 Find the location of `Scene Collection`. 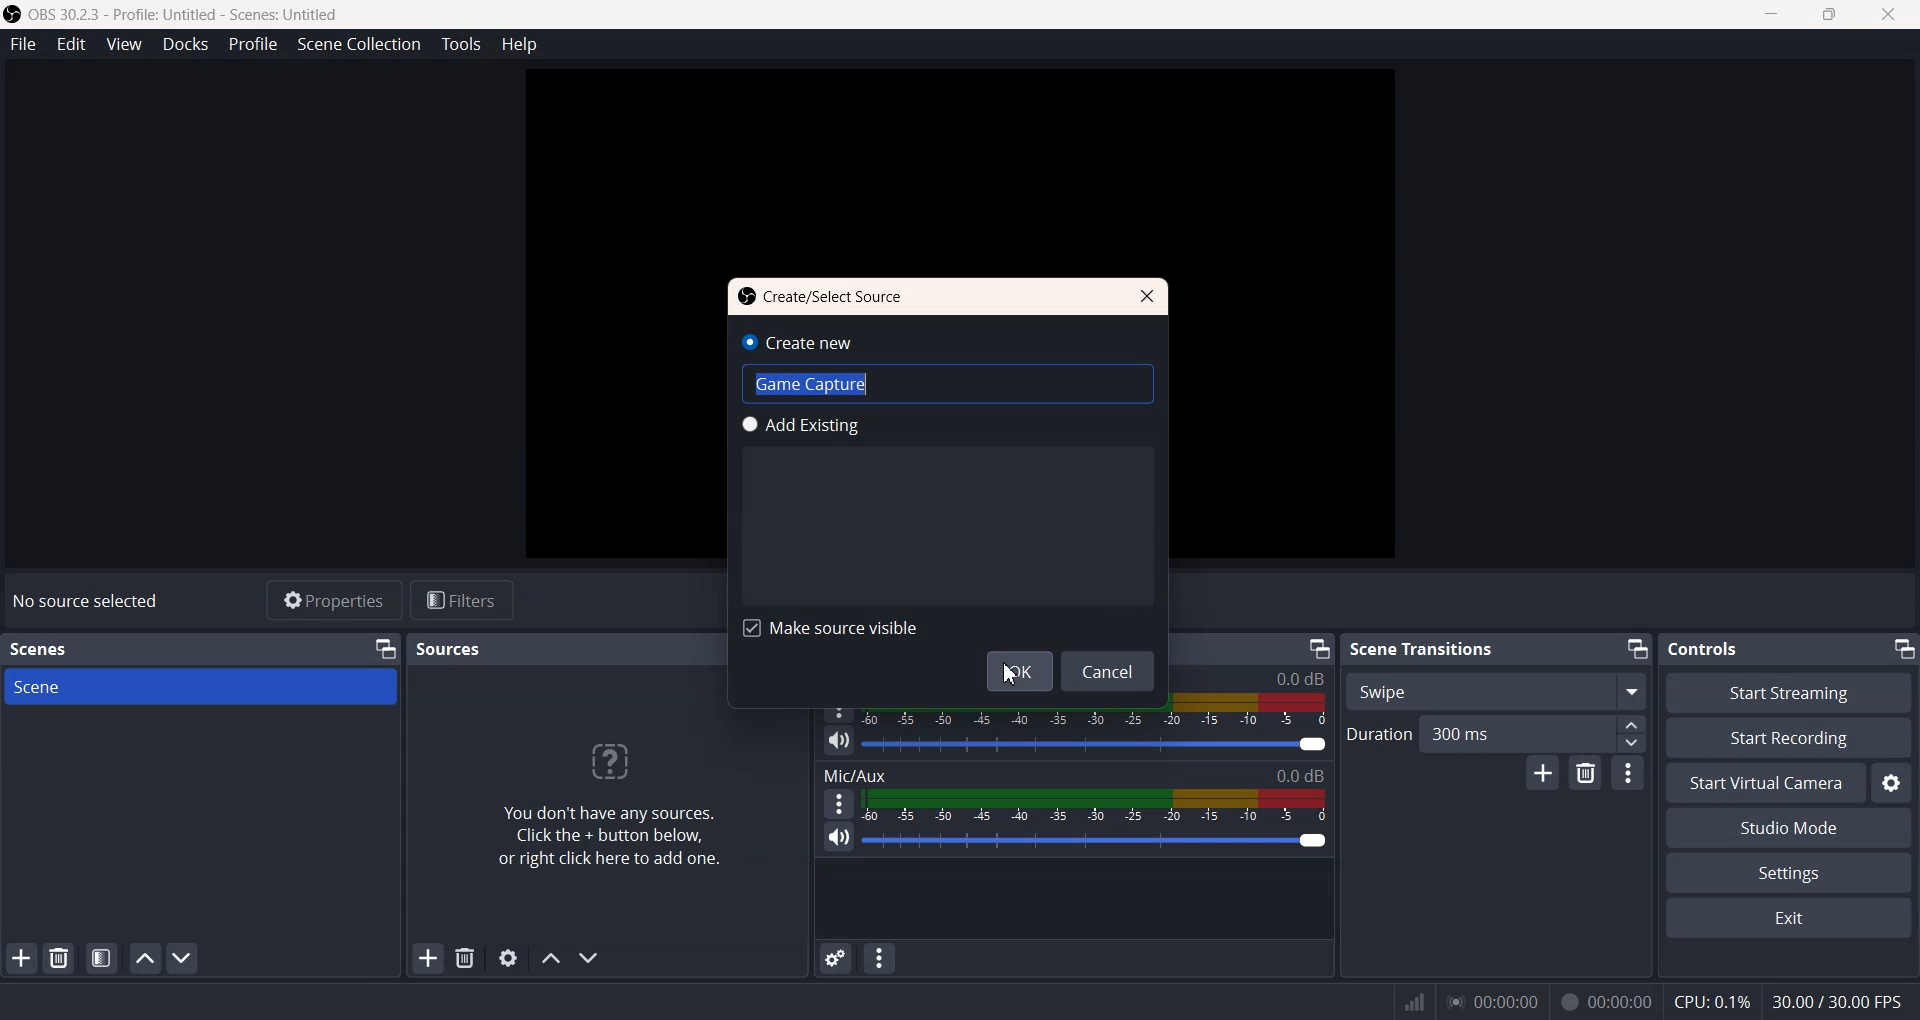

Scene Collection is located at coordinates (360, 45).